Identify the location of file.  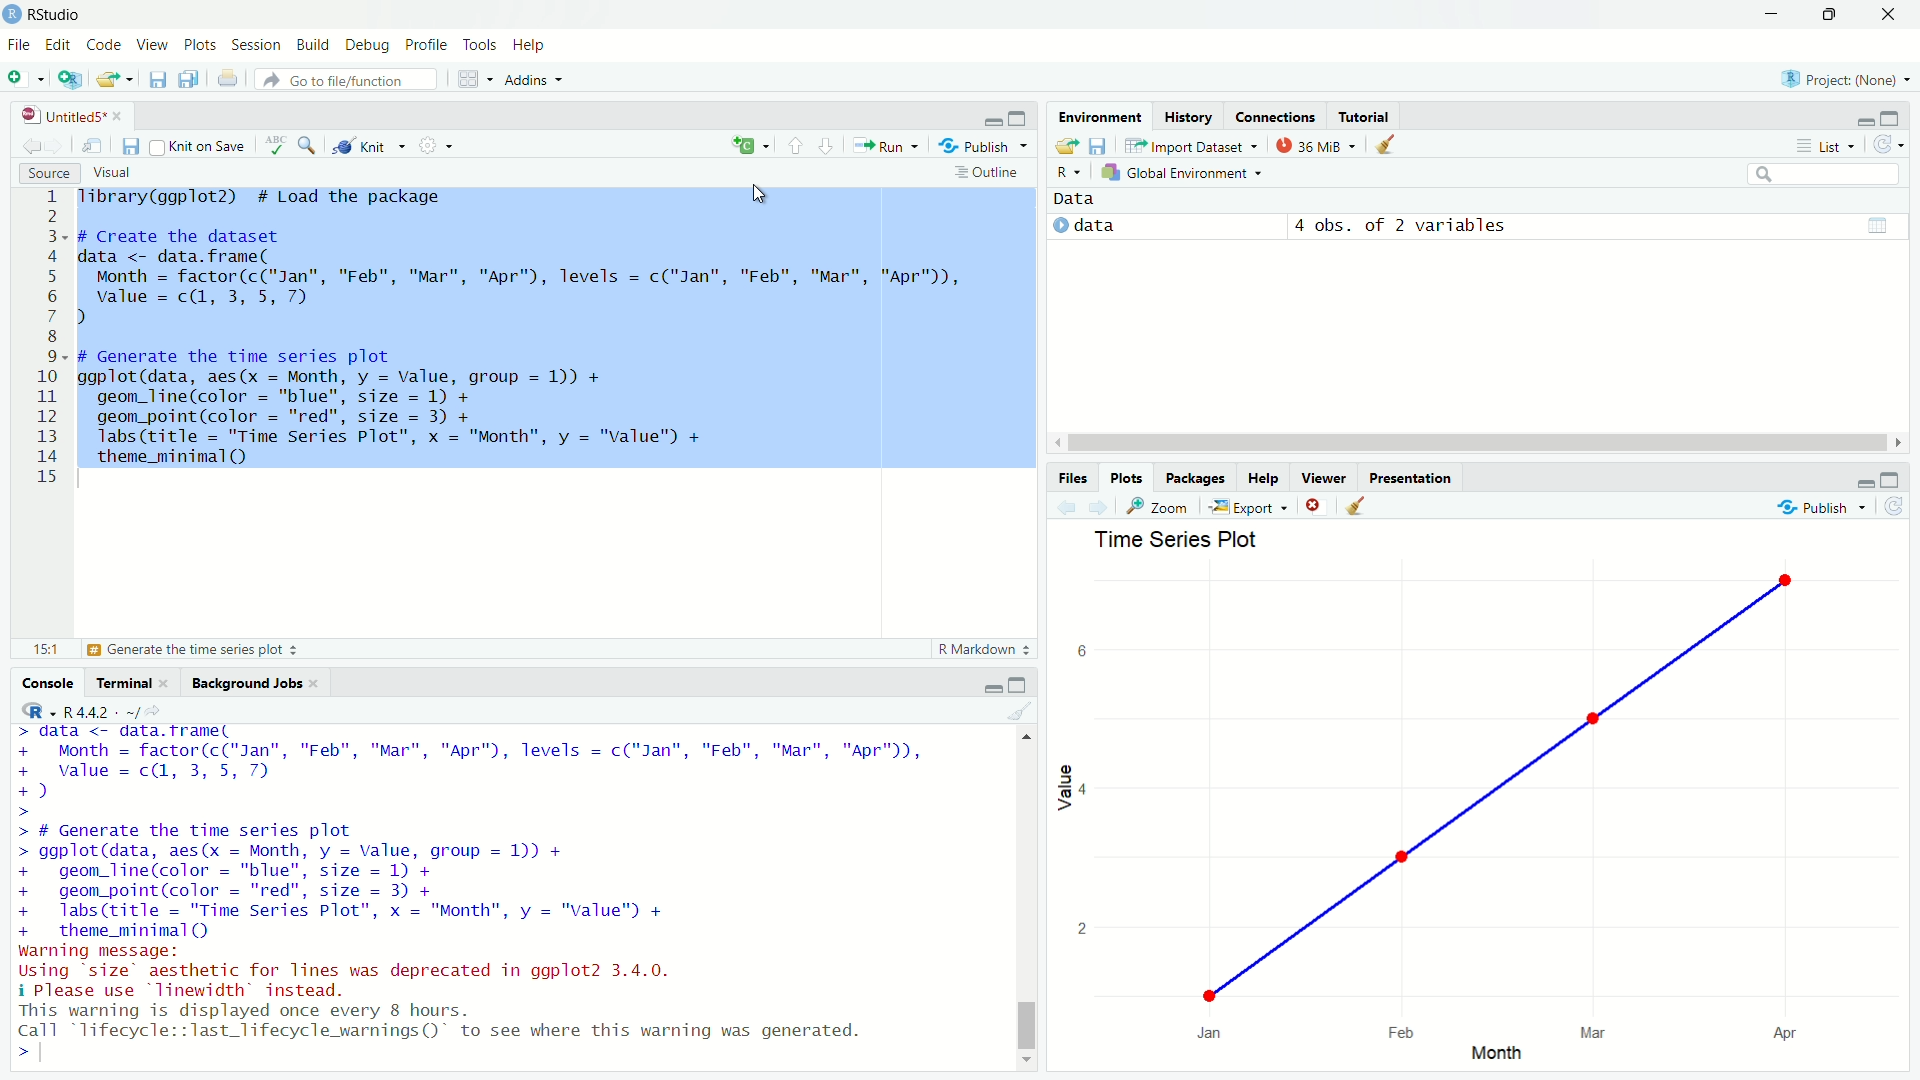
(17, 44).